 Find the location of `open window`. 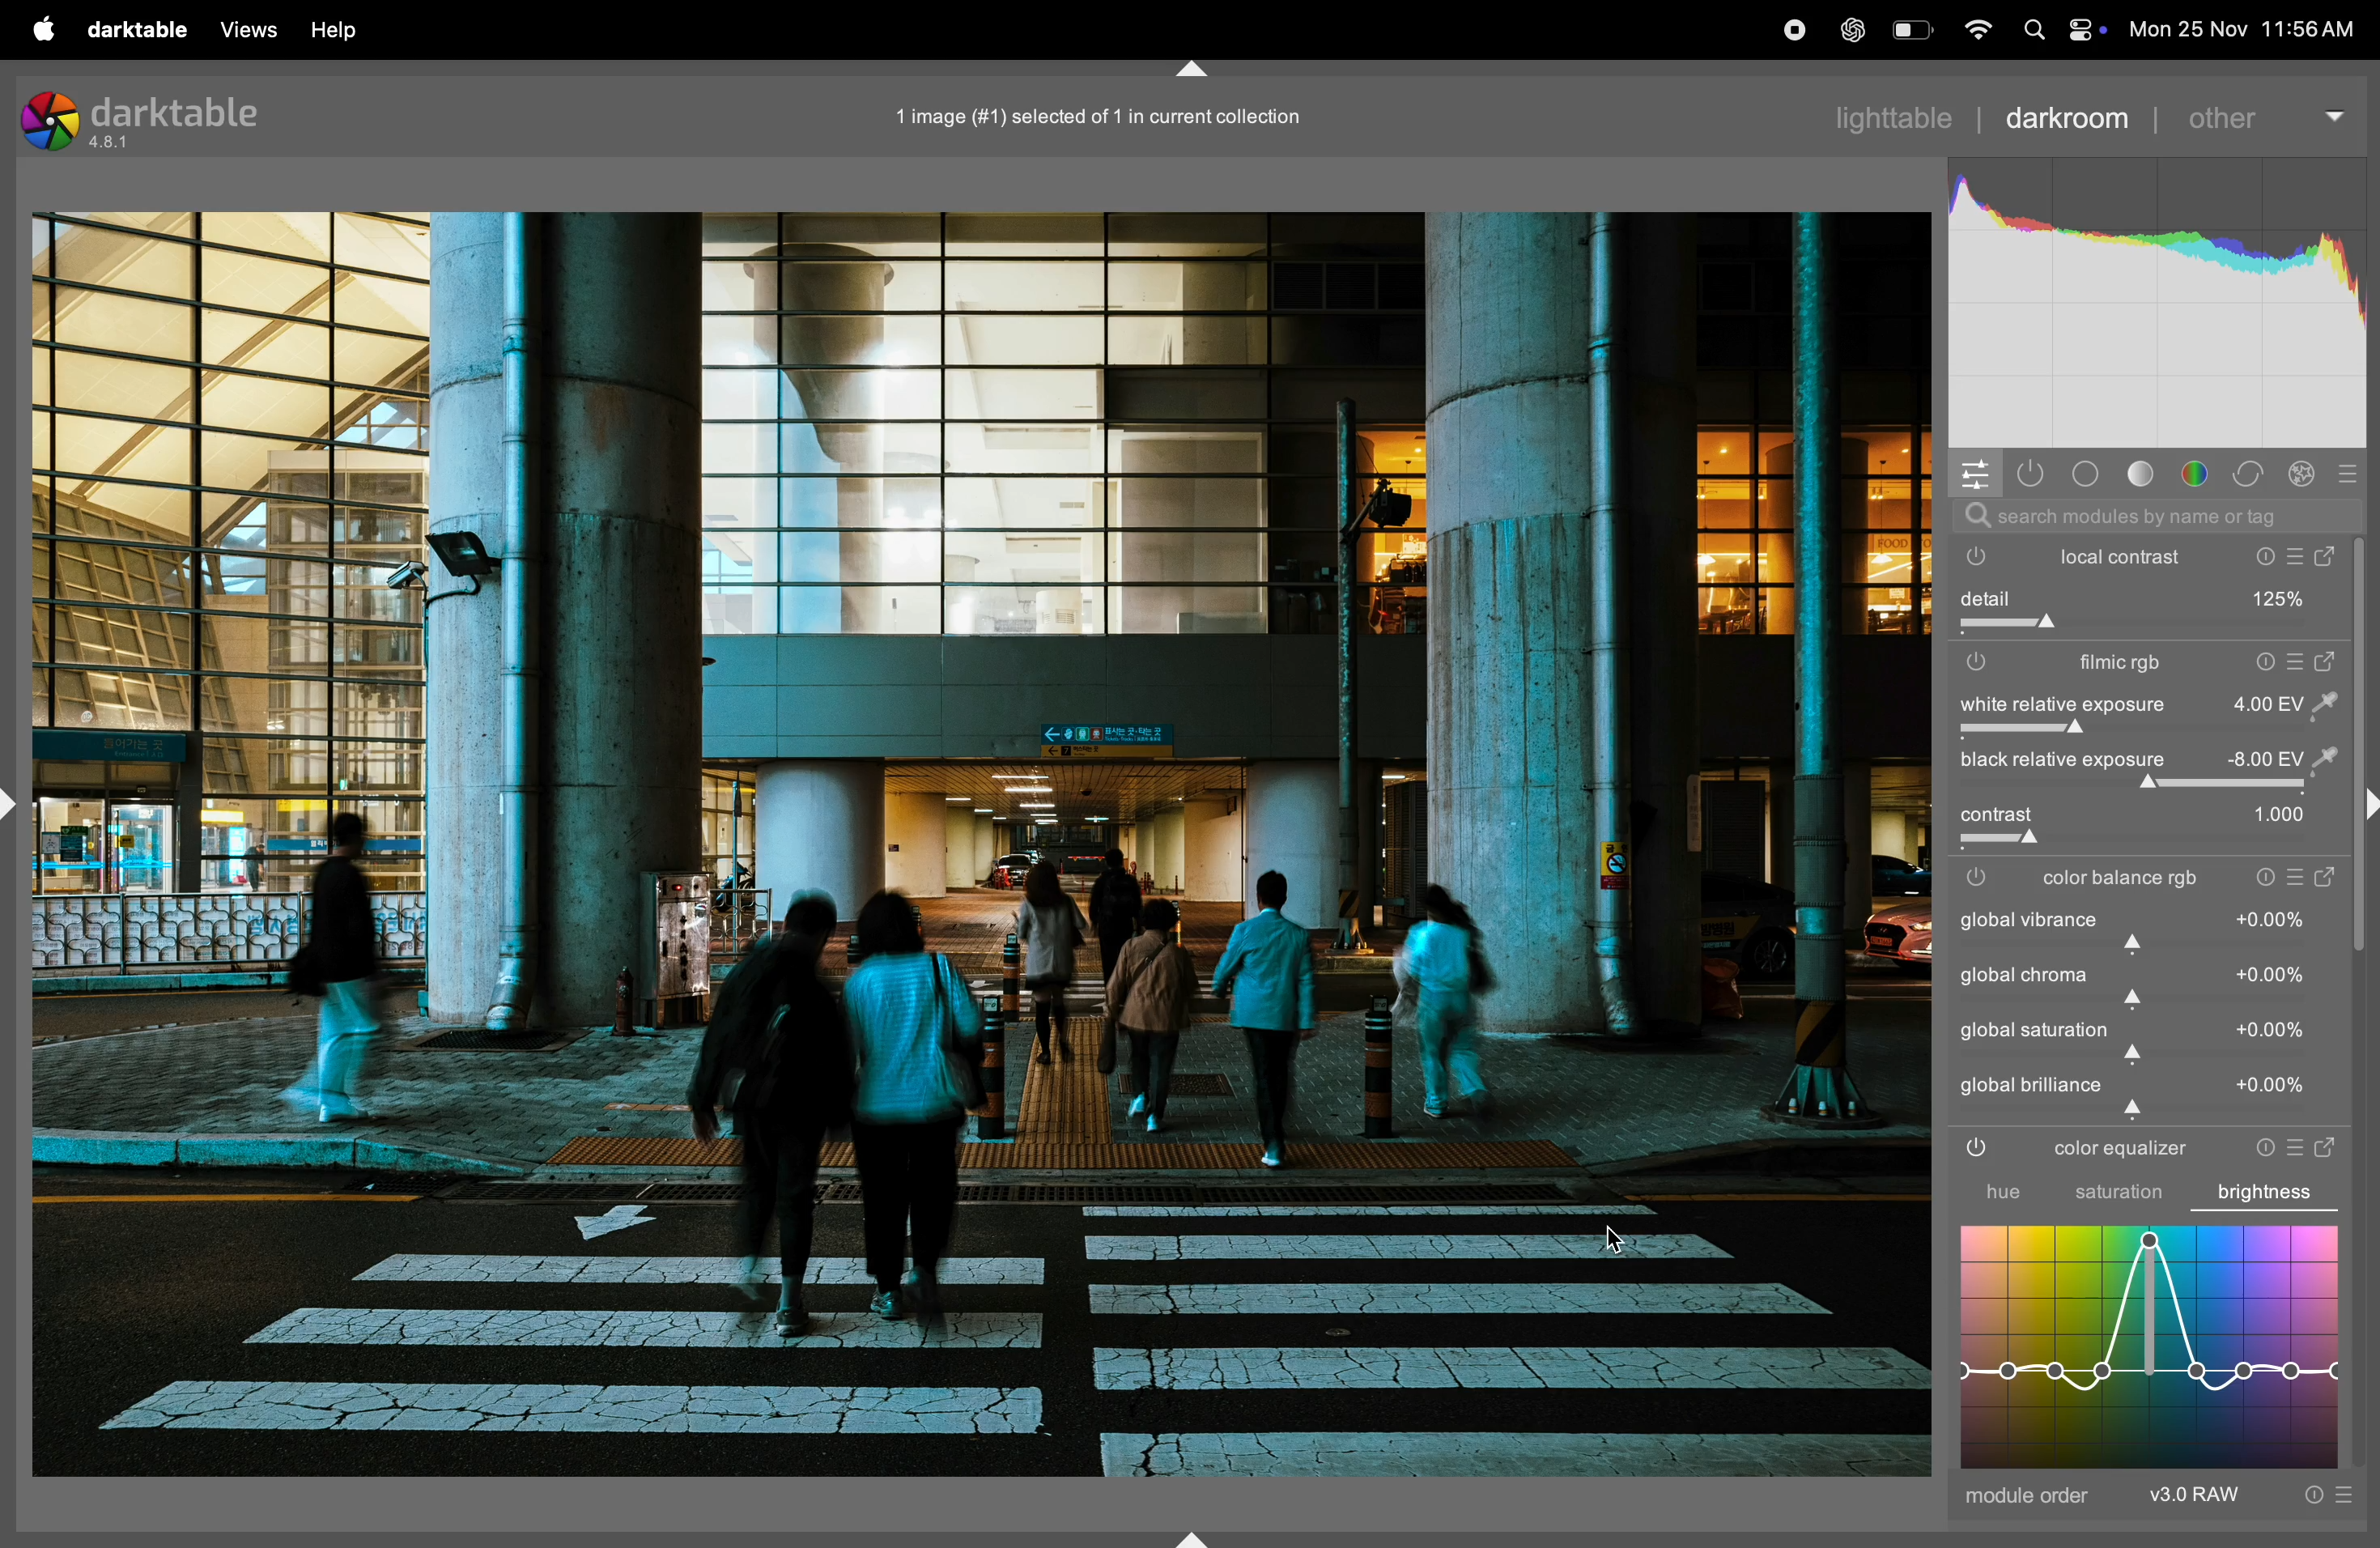

open window is located at coordinates (2329, 661).